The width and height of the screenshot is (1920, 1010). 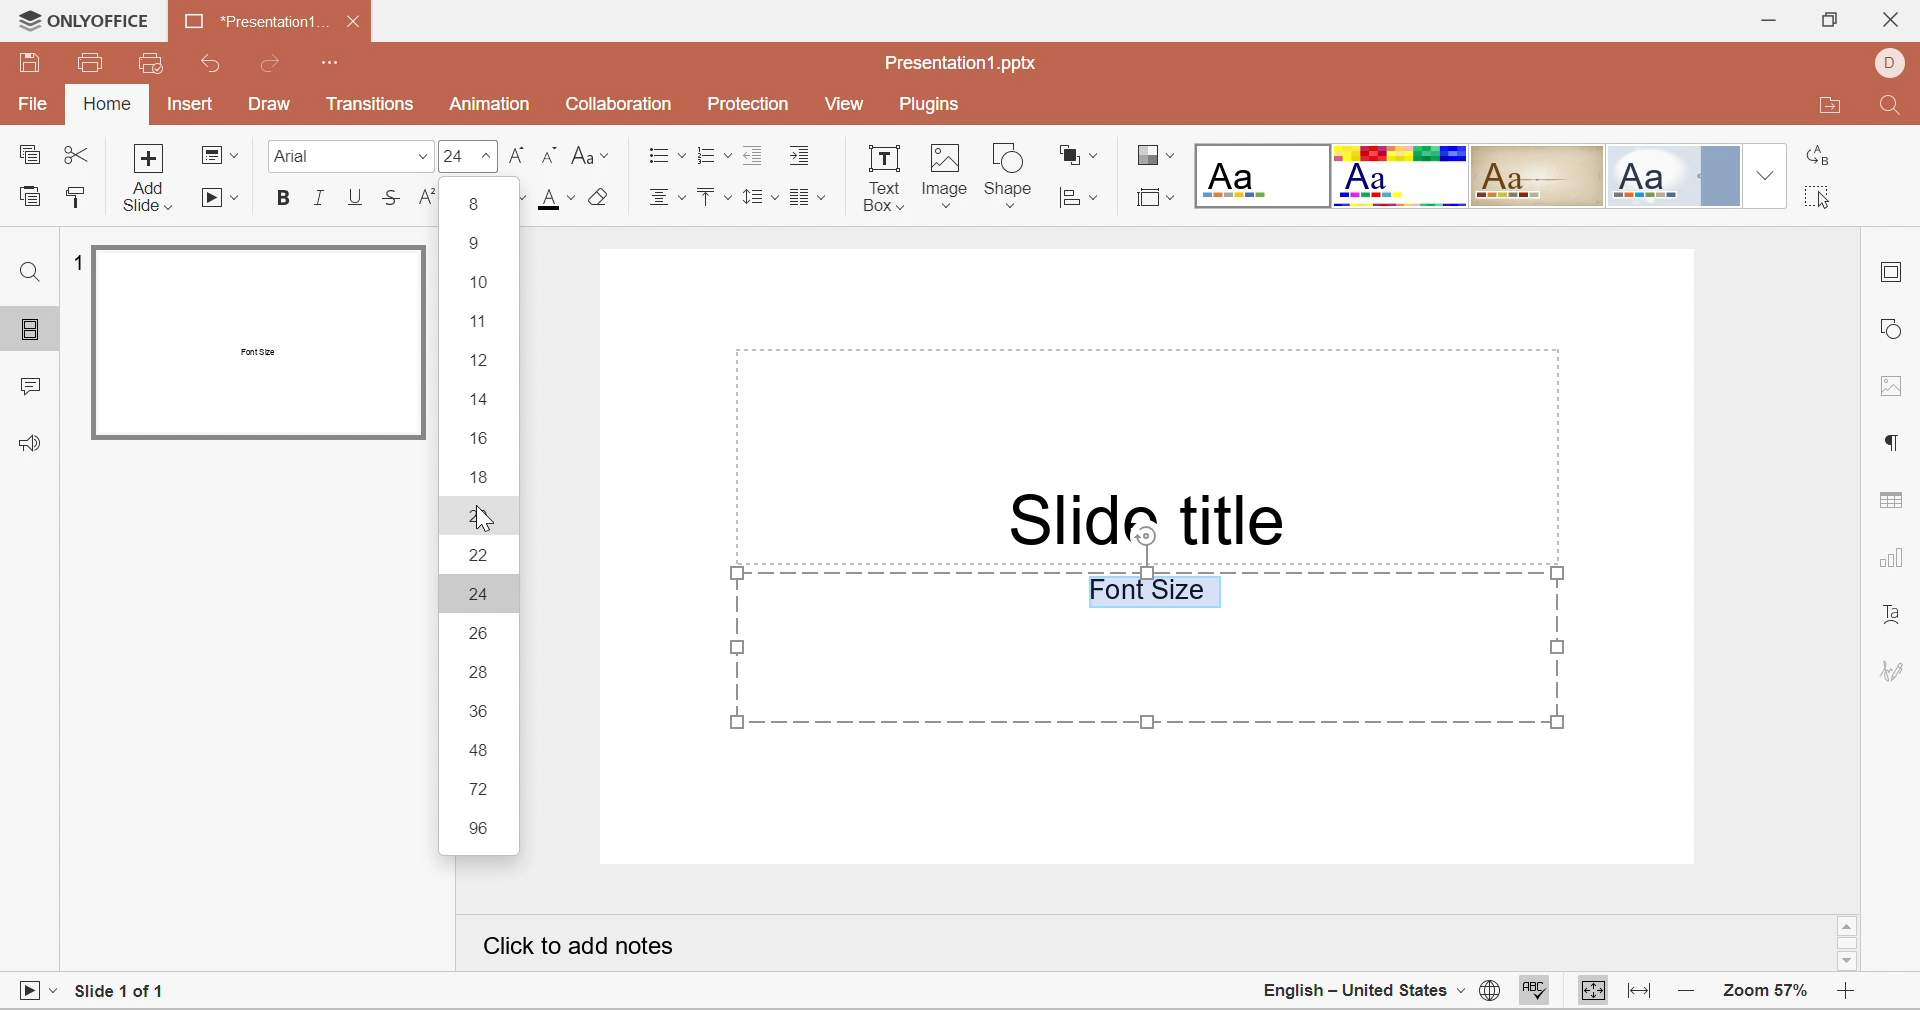 What do you see at coordinates (33, 156) in the screenshot?
I see `Copy` at bounding box center [33, 156].